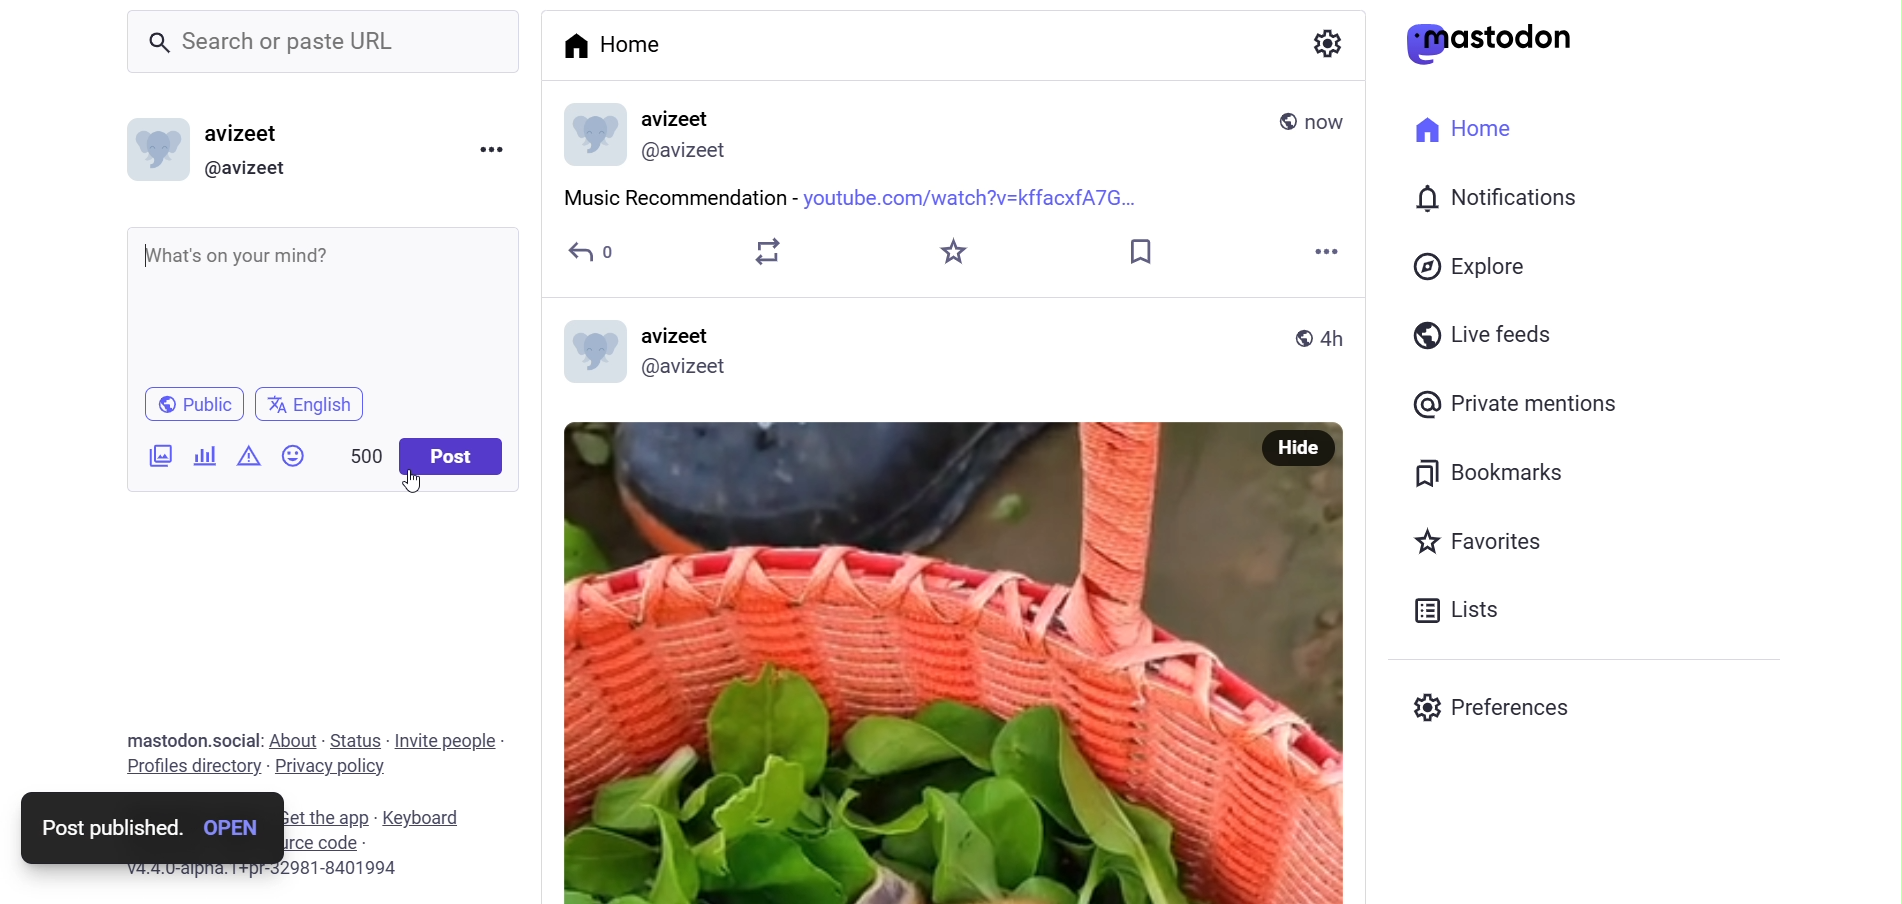 This screenshot has height=904, width=1902. Describe the element at coordinates (1324, 255) in the screenshot. I see `more` at that location.